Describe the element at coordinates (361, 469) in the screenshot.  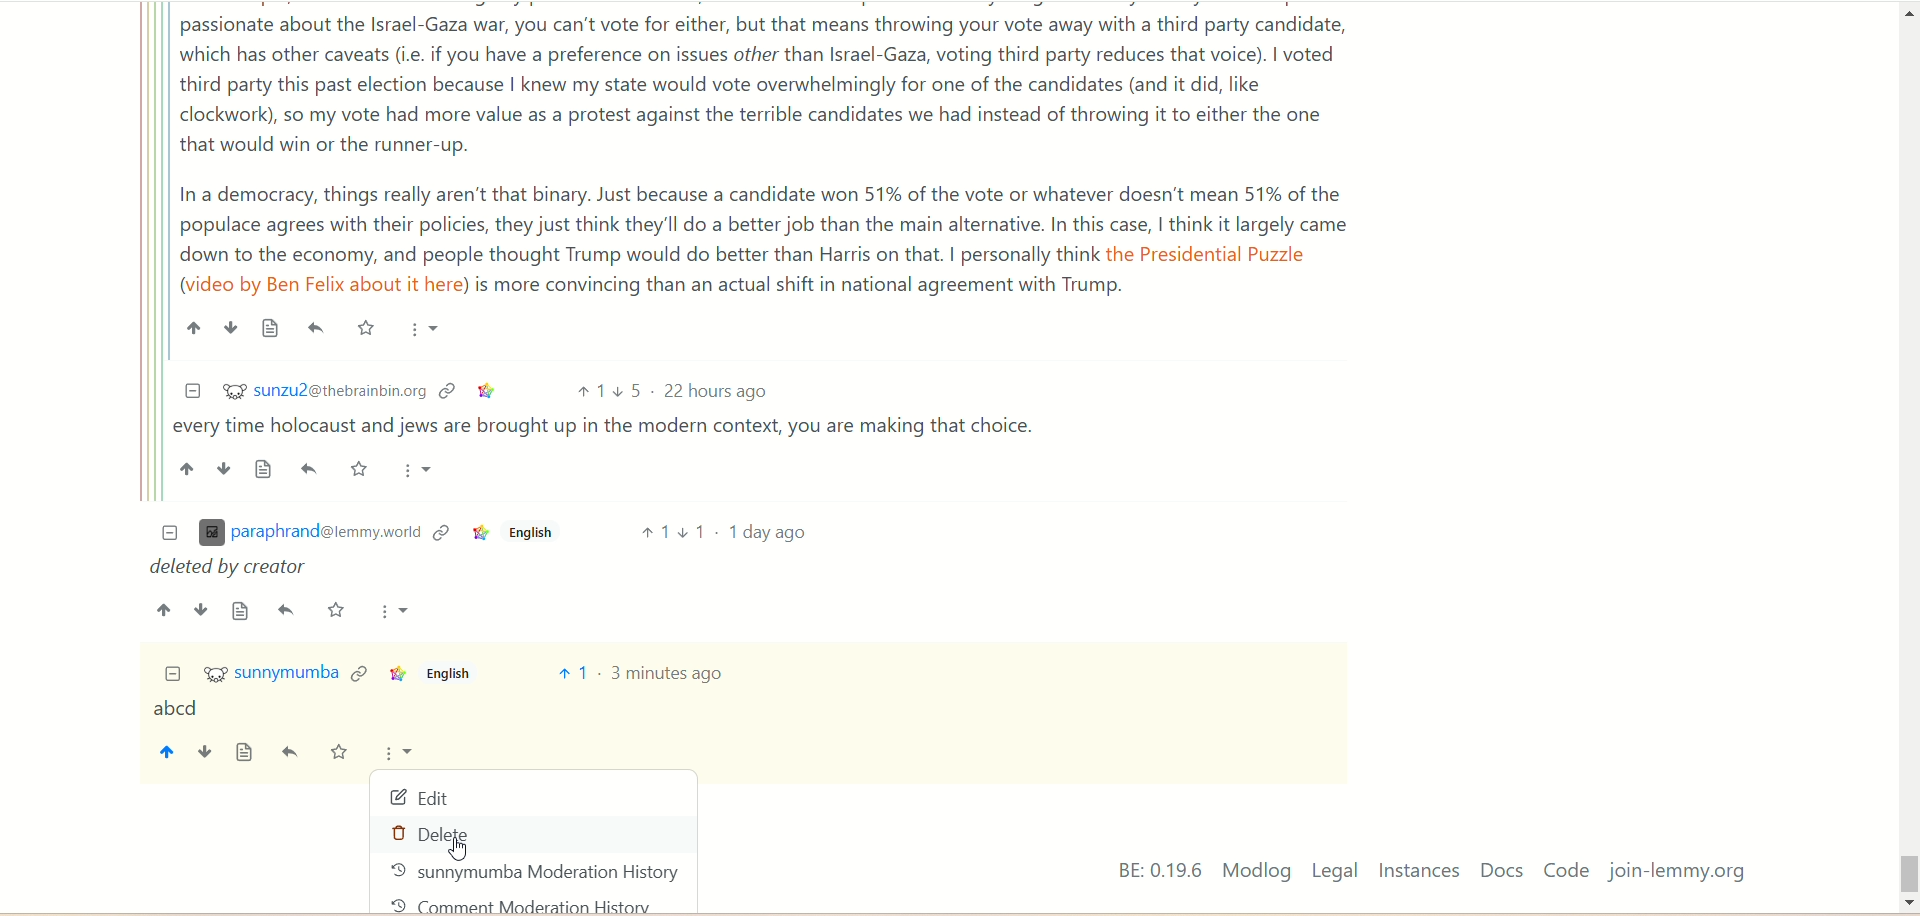
I see `Starred` at that location.